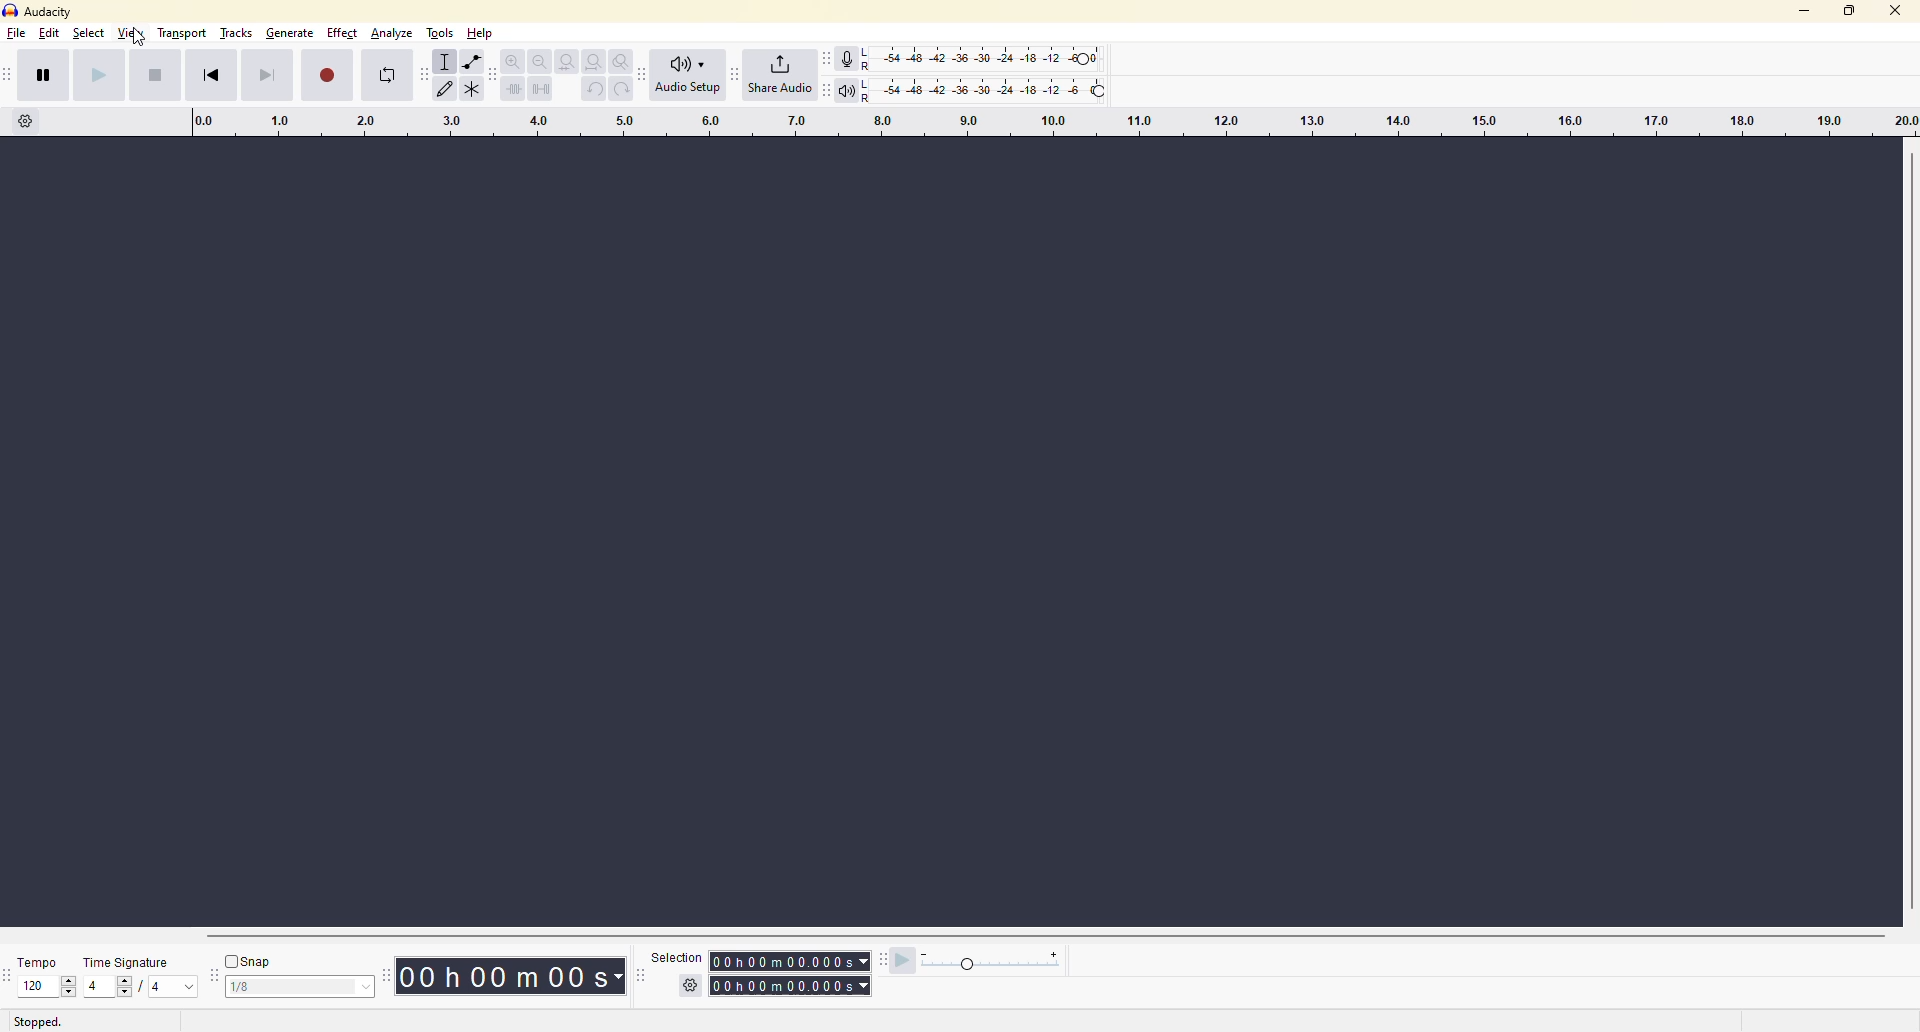 This screenshot has width=1920, height=1032. I want to click on envelop tool, so click(477, 63).